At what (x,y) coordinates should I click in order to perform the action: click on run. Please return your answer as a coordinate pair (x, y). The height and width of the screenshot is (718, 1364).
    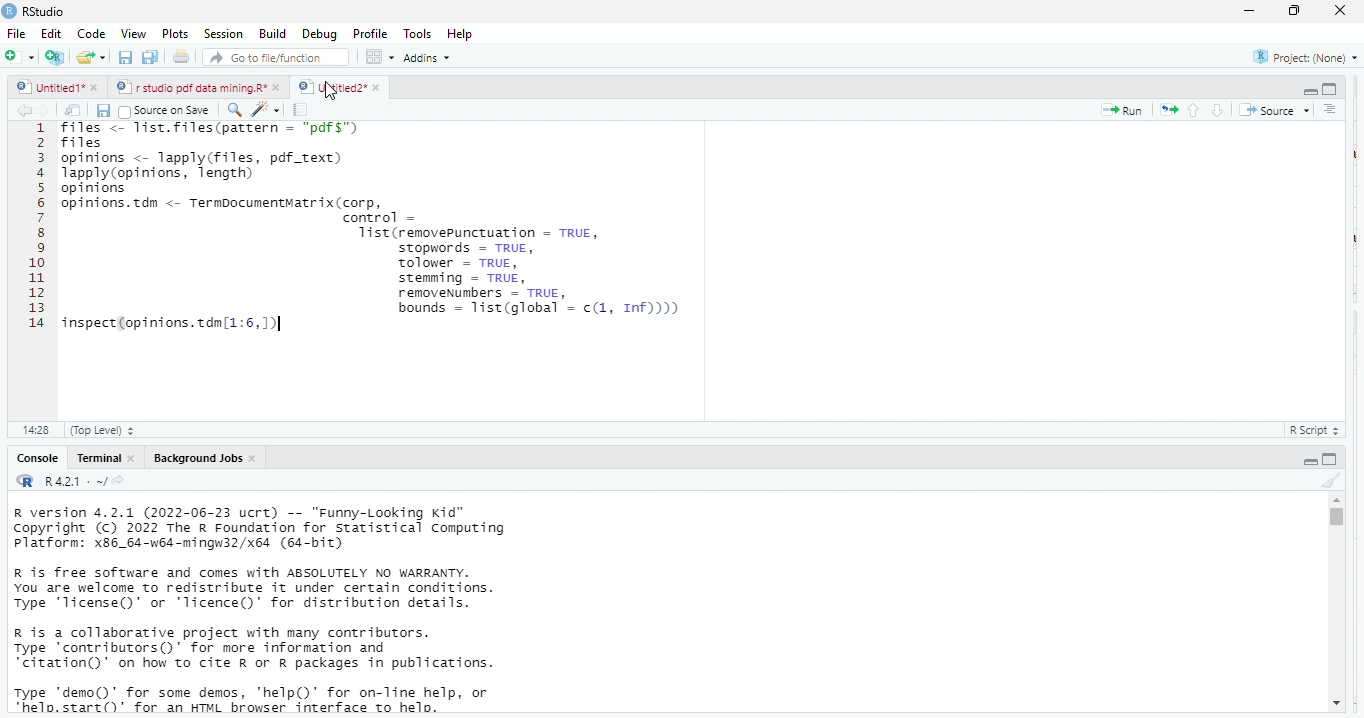
    Looking at the image, I should click on (1122, 110).